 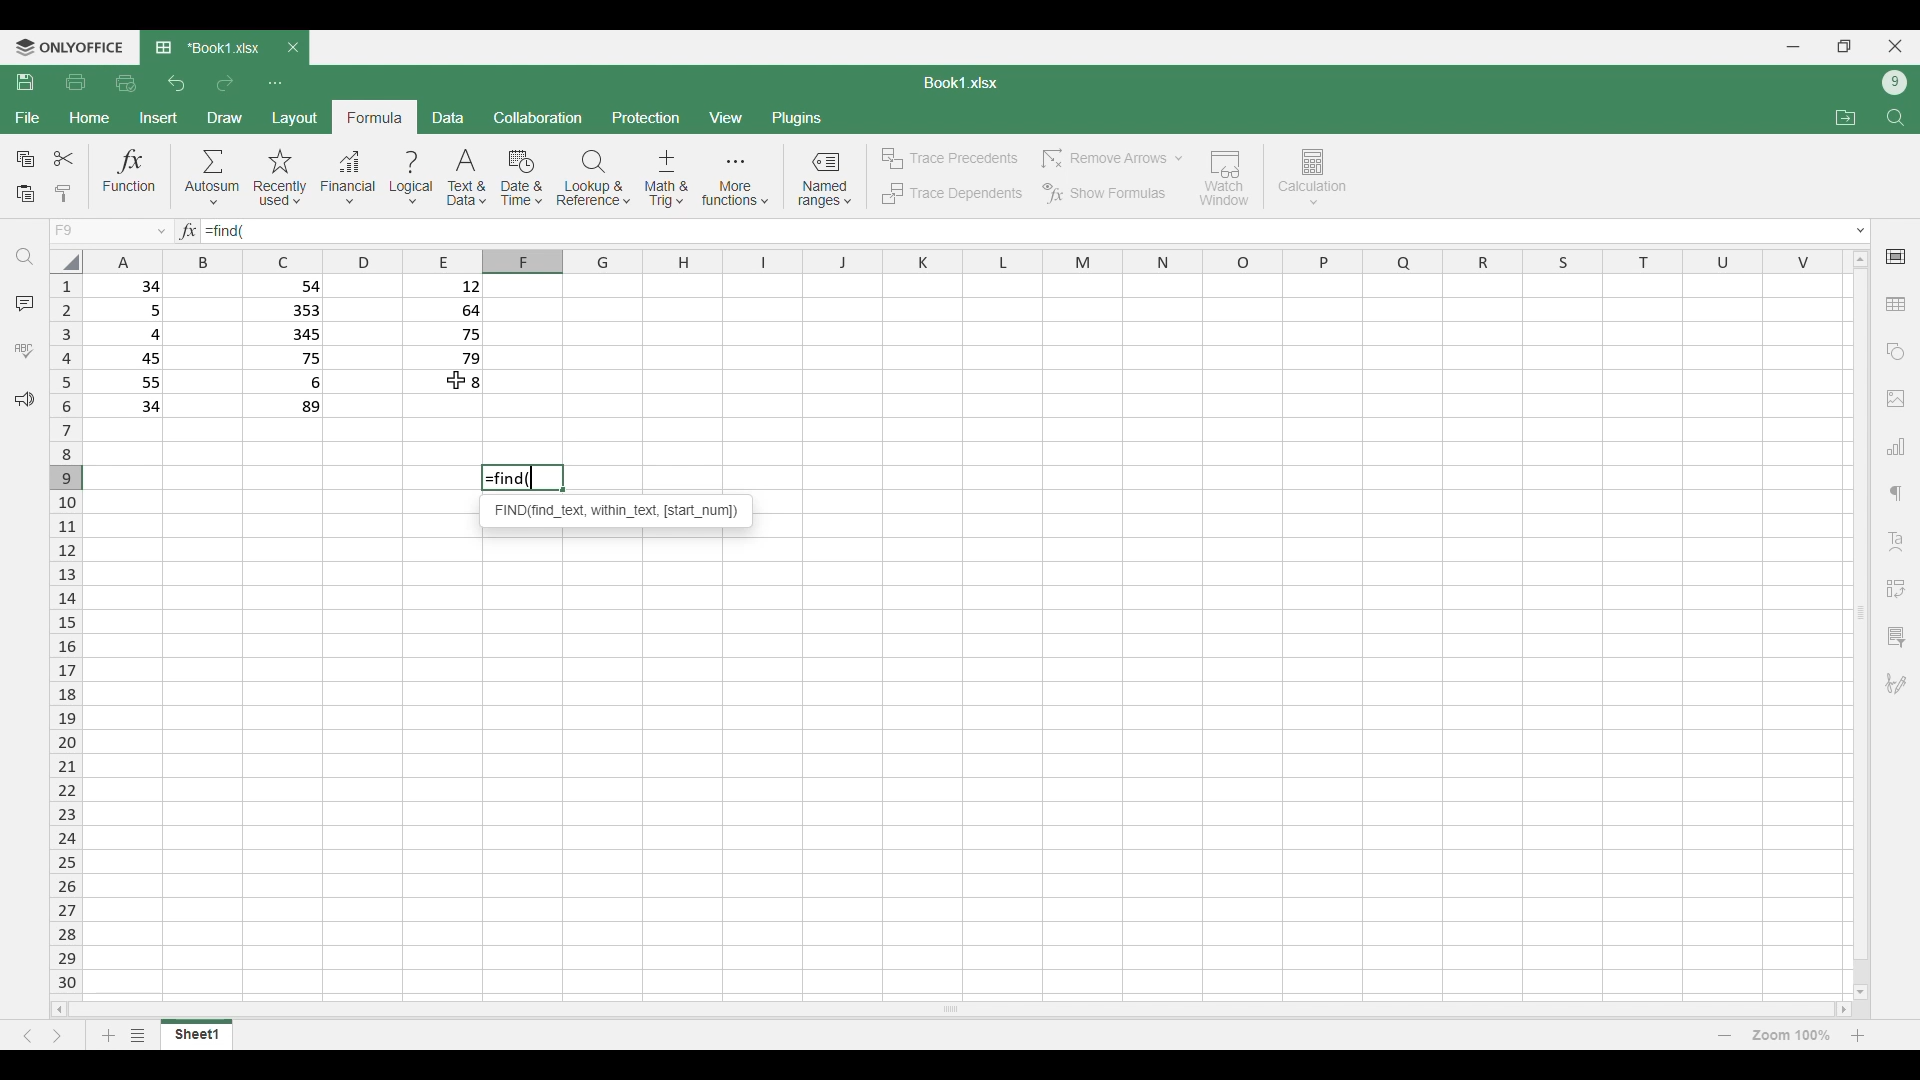 I want to click on View menu, so click(x=725, y=117).